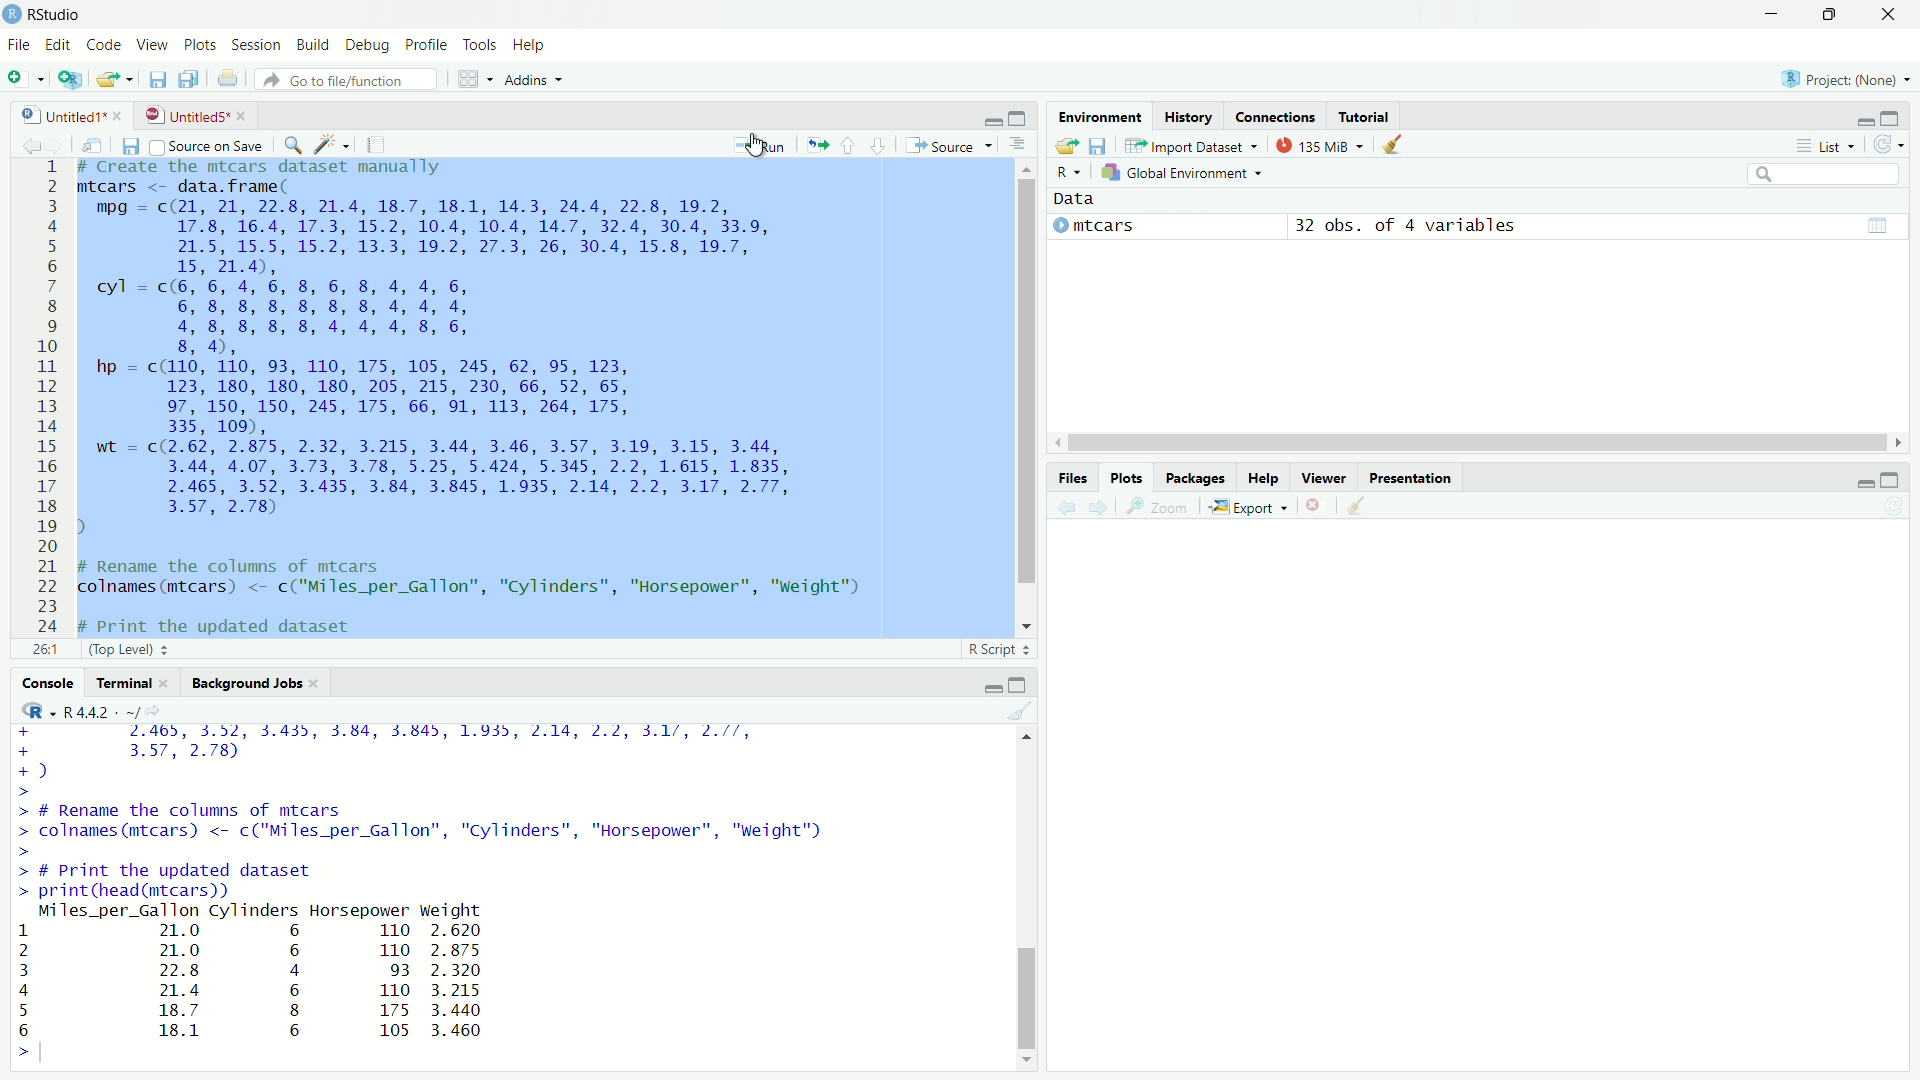 Image resolution: width=1920 pixels, height=1080 pixels. Describe the element at coordinates (1098, 119) in the screenshot. I see `Environment` at that location.